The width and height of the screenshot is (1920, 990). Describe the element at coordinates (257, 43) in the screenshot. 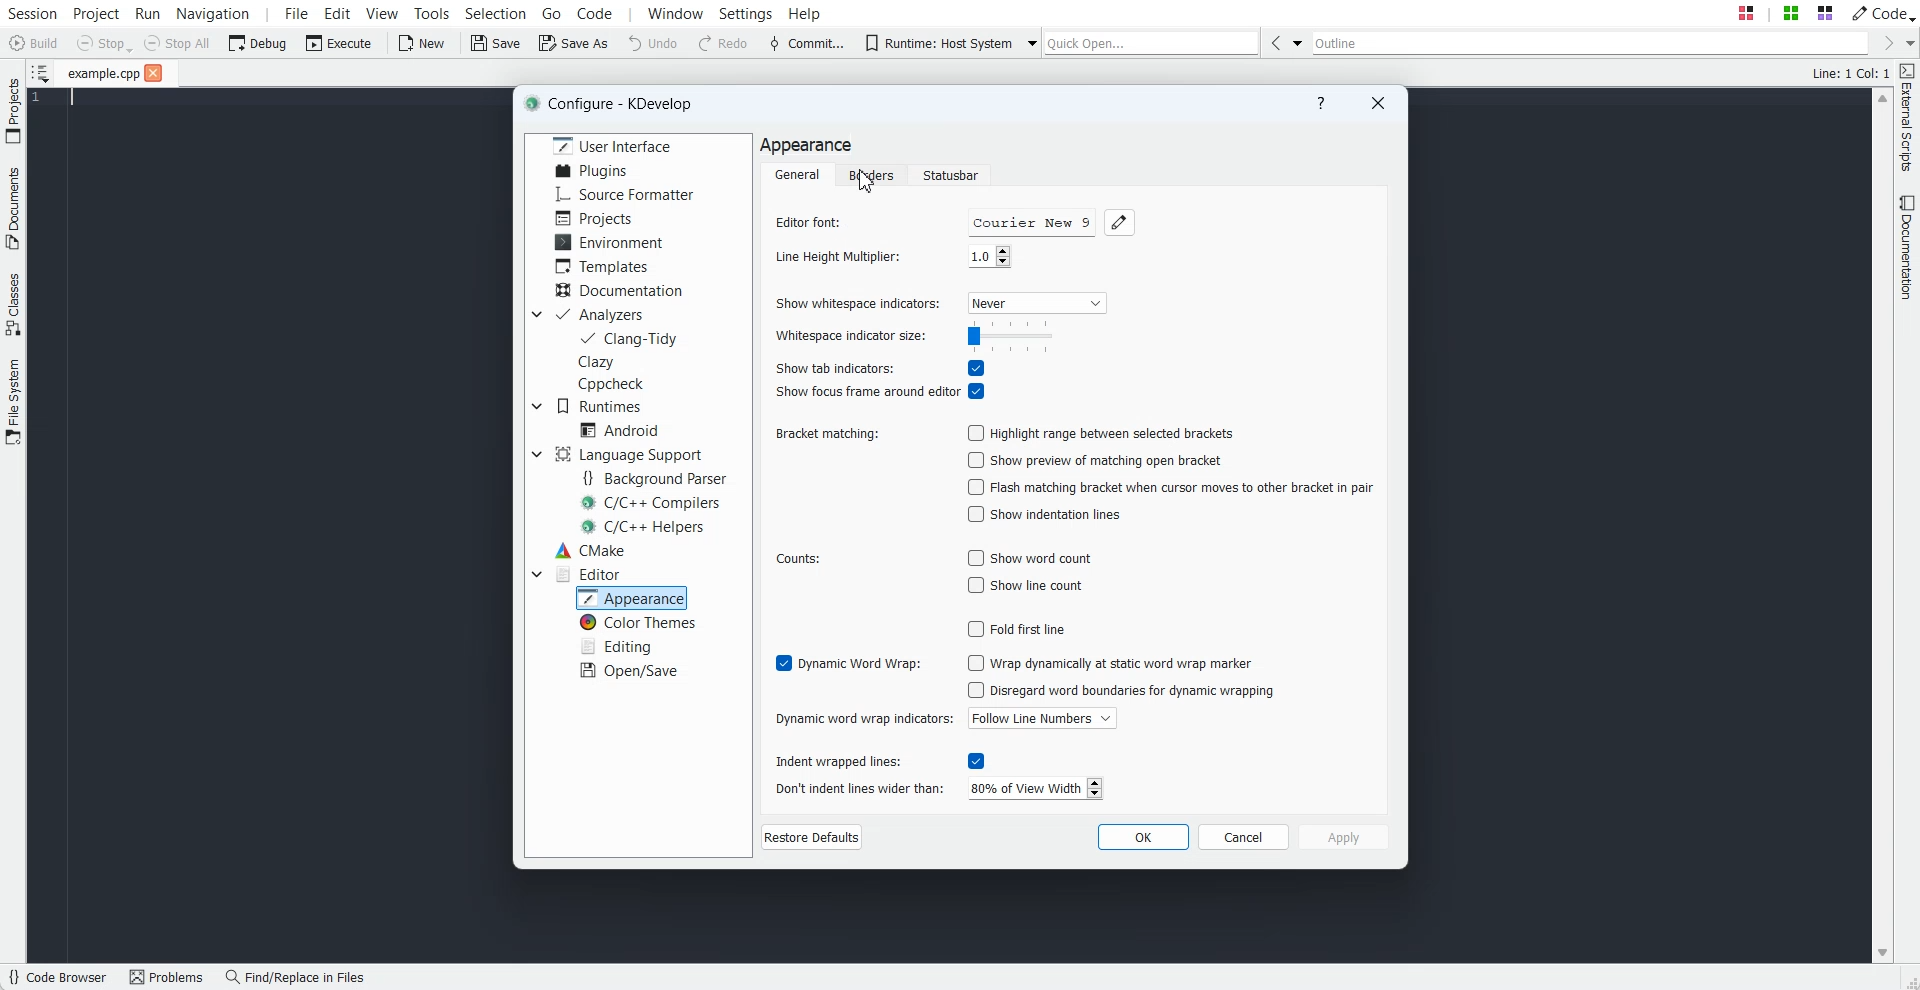

I see `Debug` at that location.